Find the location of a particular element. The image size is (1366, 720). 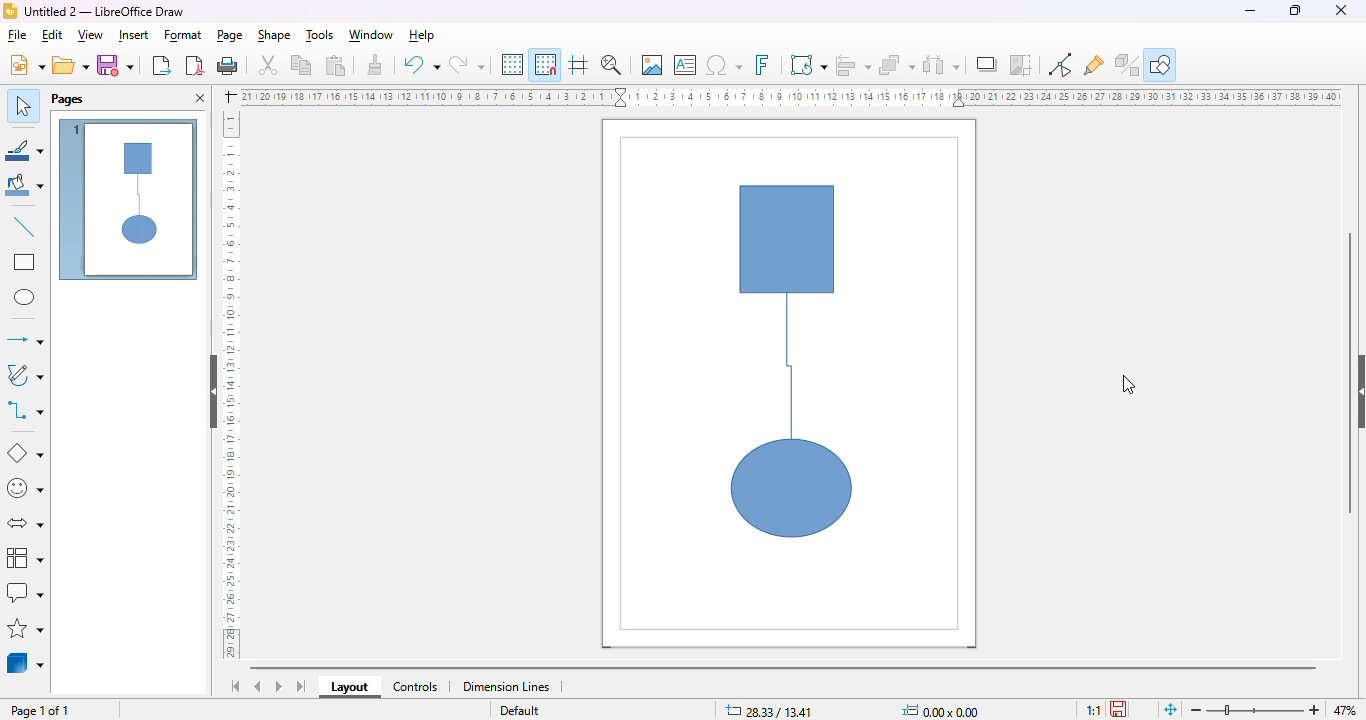

scaling factor of the document is located at coordinates (1091, 708).